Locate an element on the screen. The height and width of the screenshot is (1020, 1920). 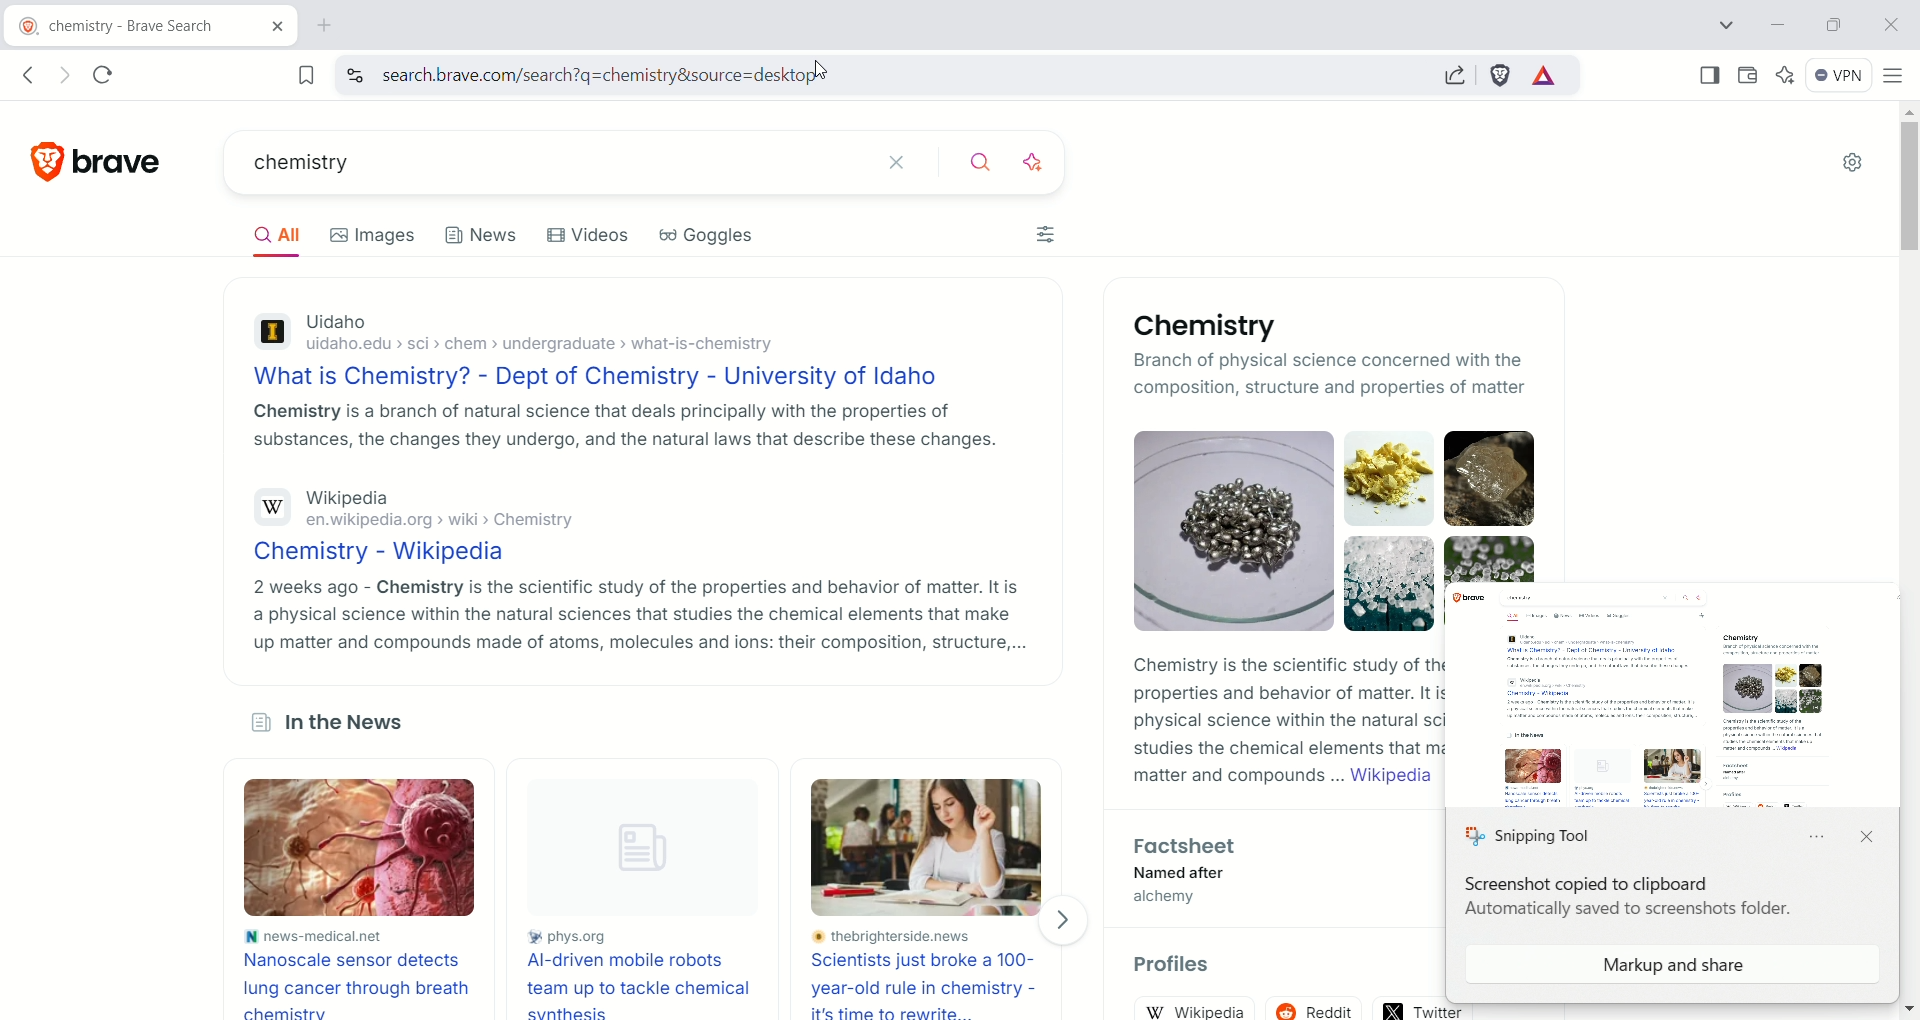
thebrighterside.news scientists just broke a 100-year-old rule in chemistry - it's time to rewrite is located at coordinates (932, 974).